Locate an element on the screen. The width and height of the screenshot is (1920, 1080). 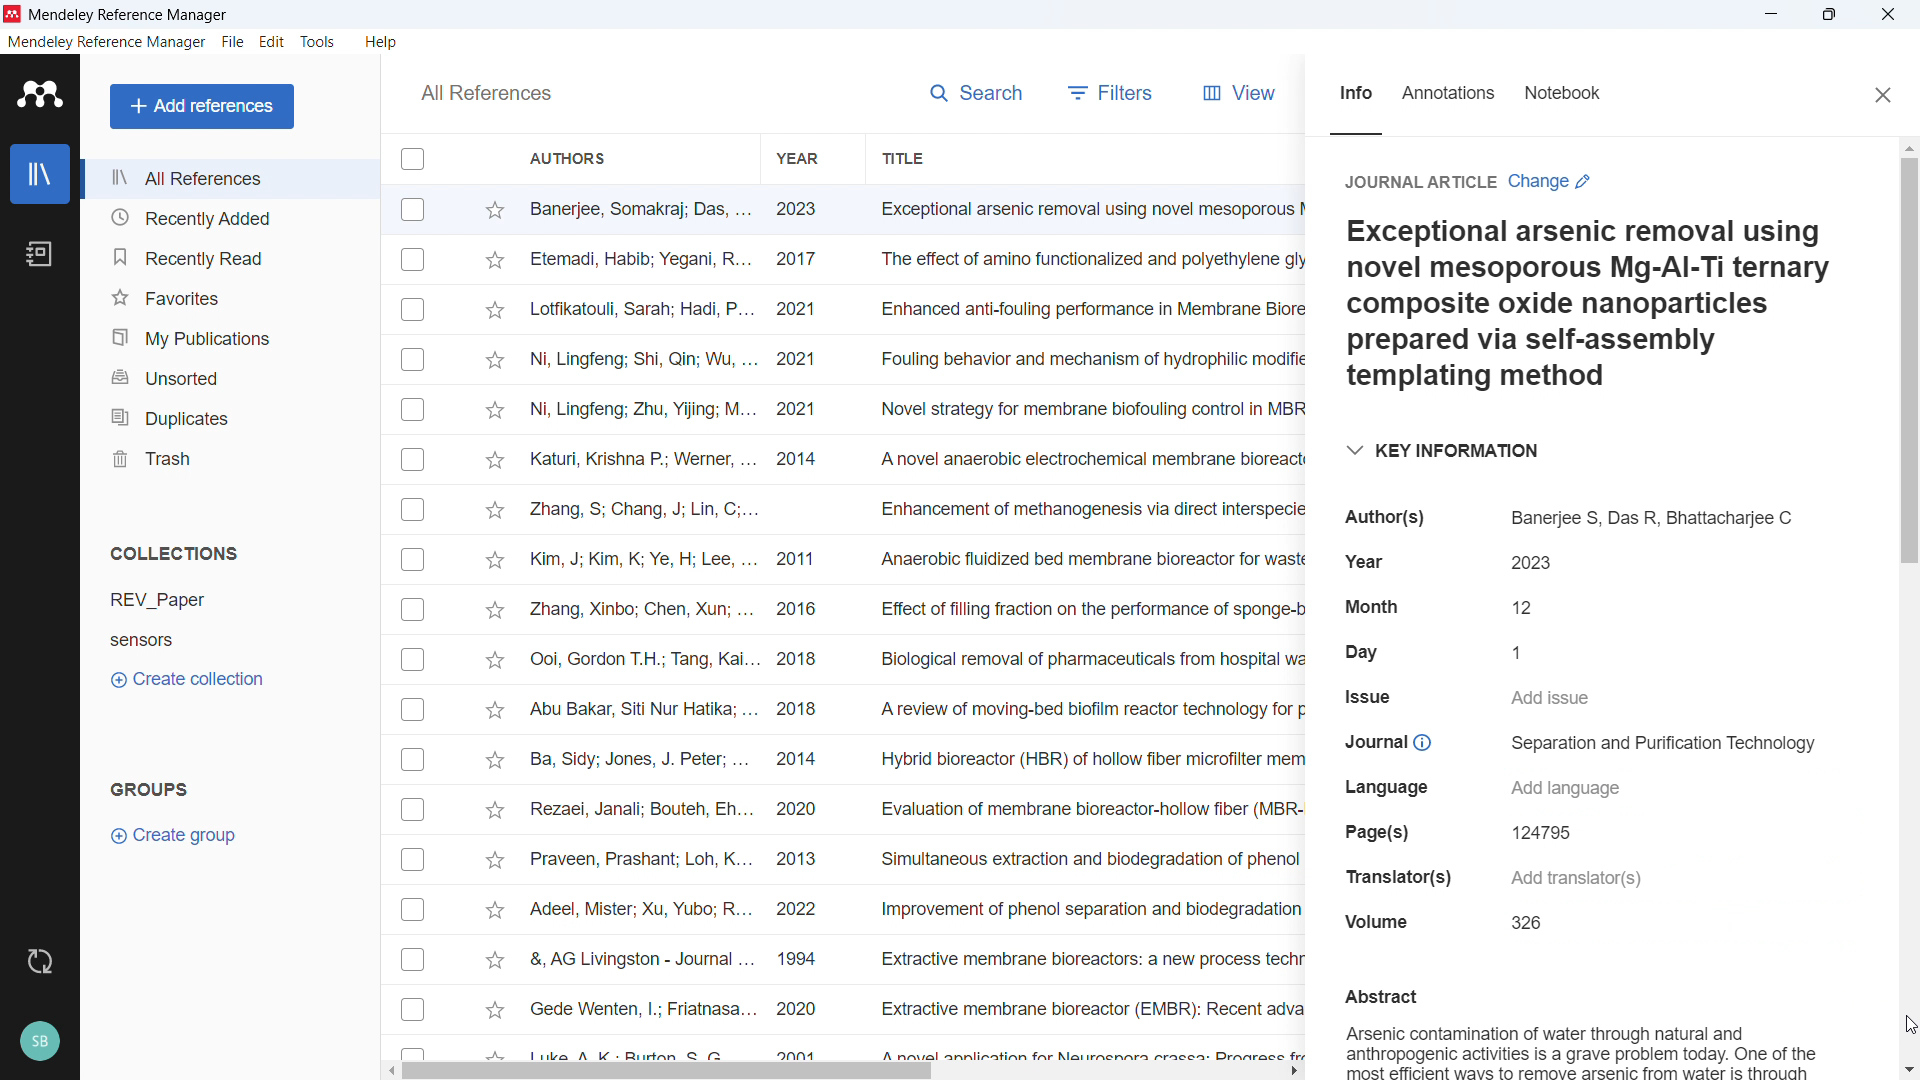
click to starmark individual entries is located at coordinates (496, 262).